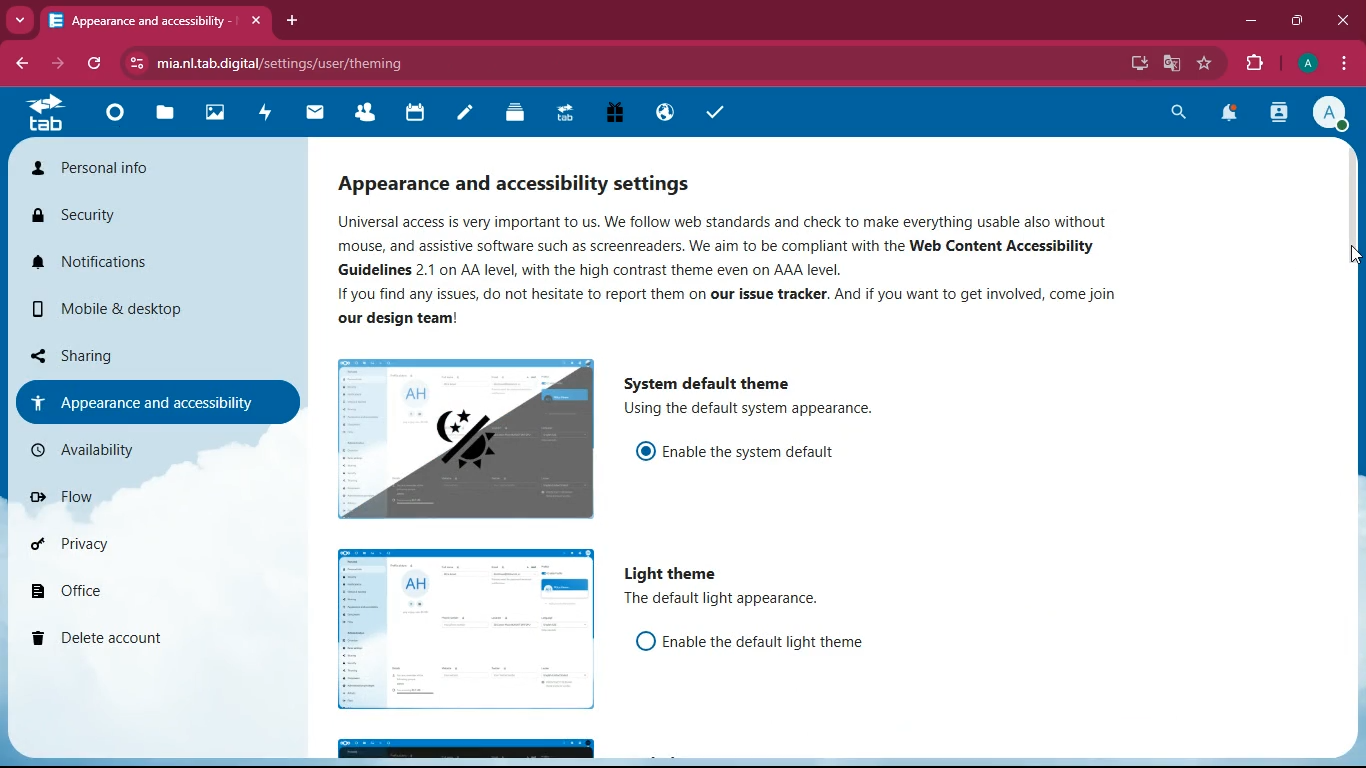 The image size is (1366, 768). I want to click on minimize, so click(1248, 20).